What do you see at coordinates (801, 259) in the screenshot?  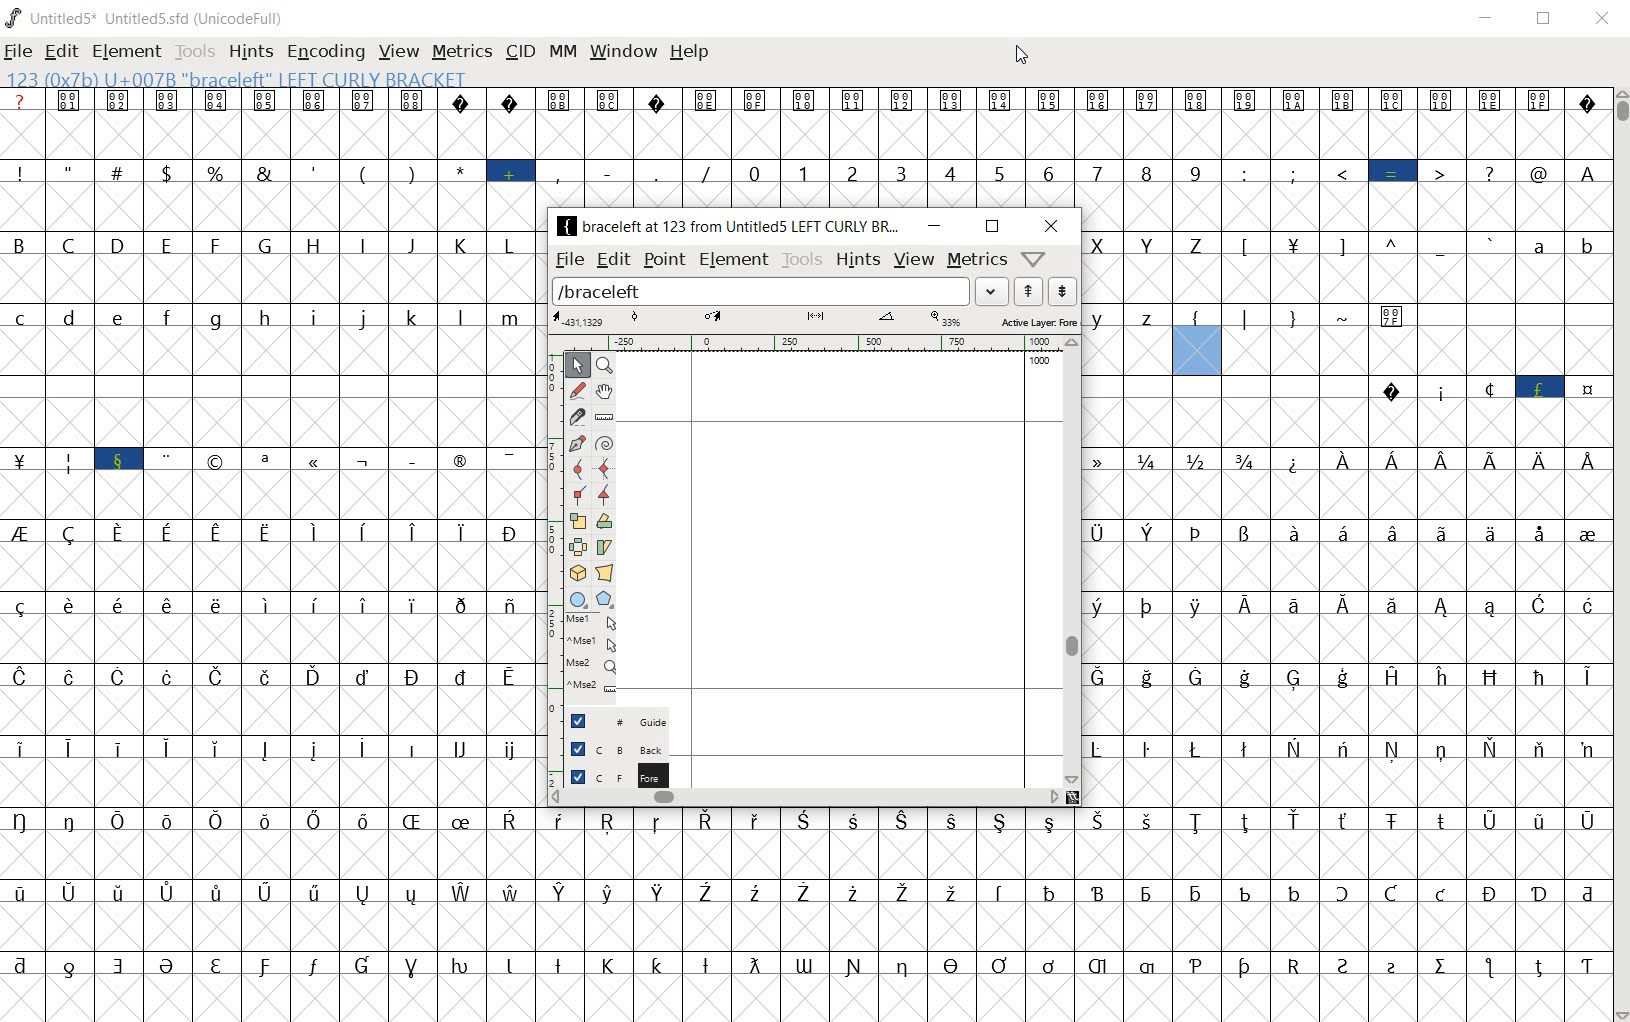 I see `tools` at bounding box center [801, 259].